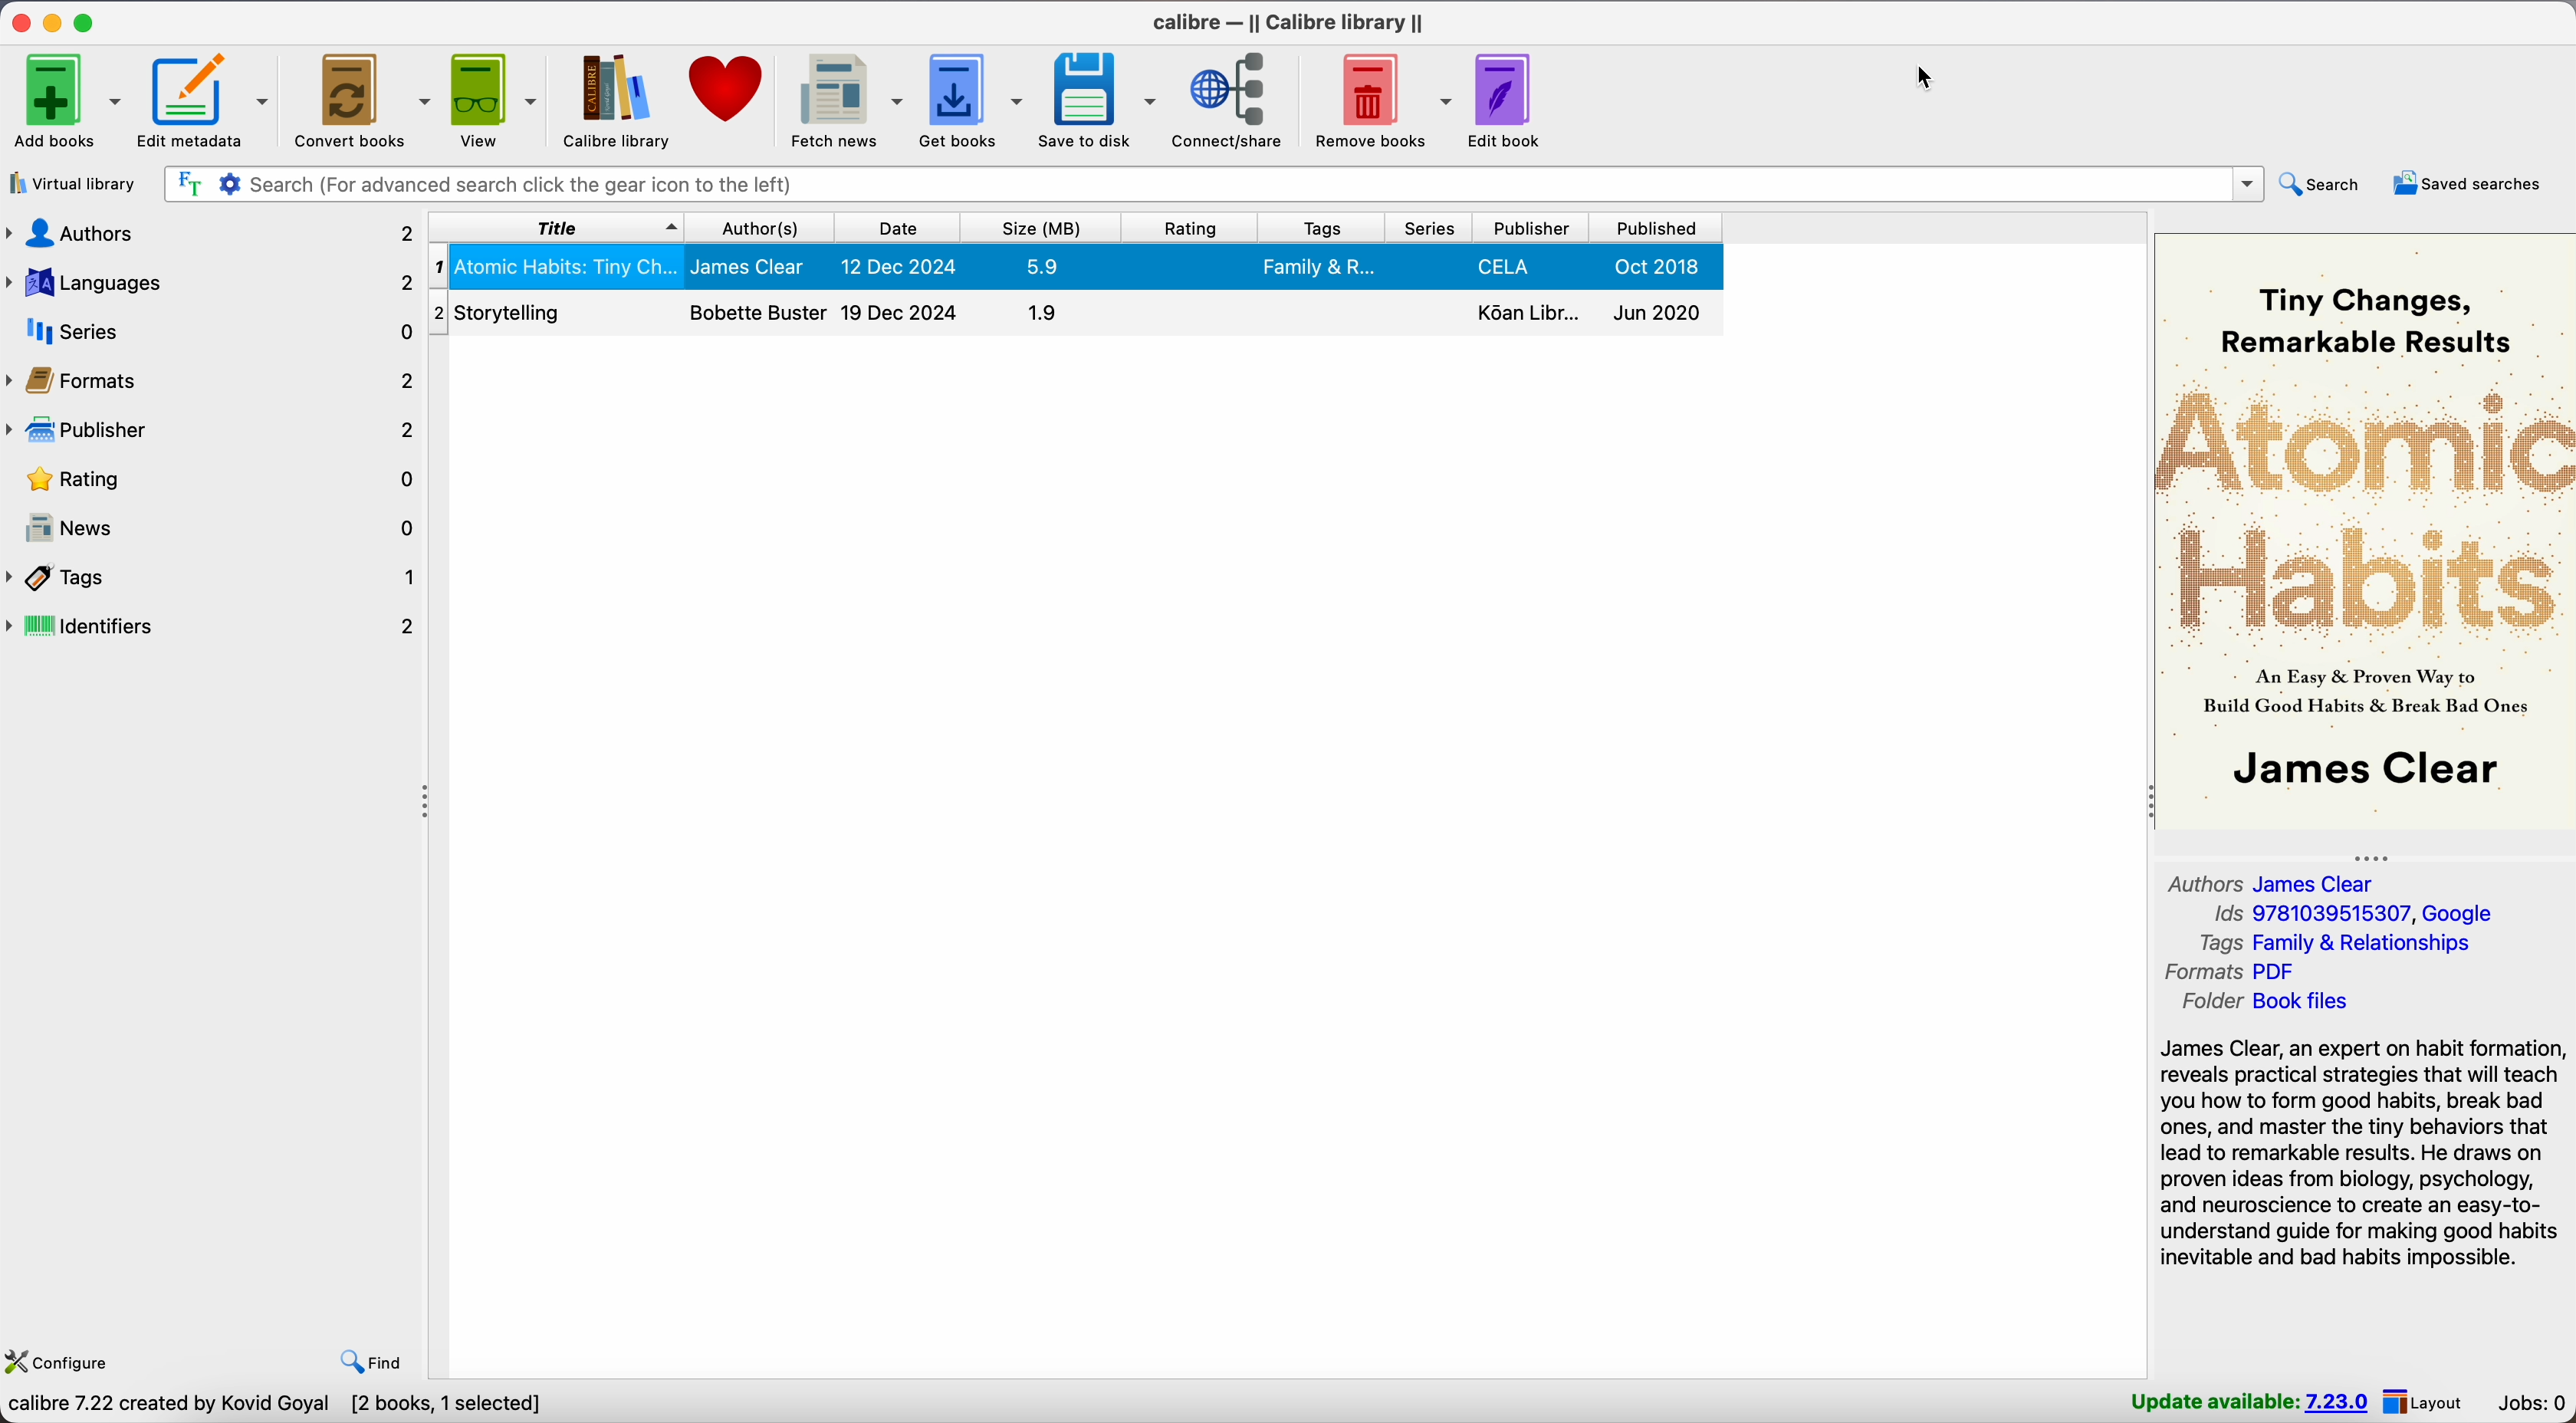  What do you see at coordinates (214, 330) in the screenshot?
I see `series` at bounding box center [214, 330].